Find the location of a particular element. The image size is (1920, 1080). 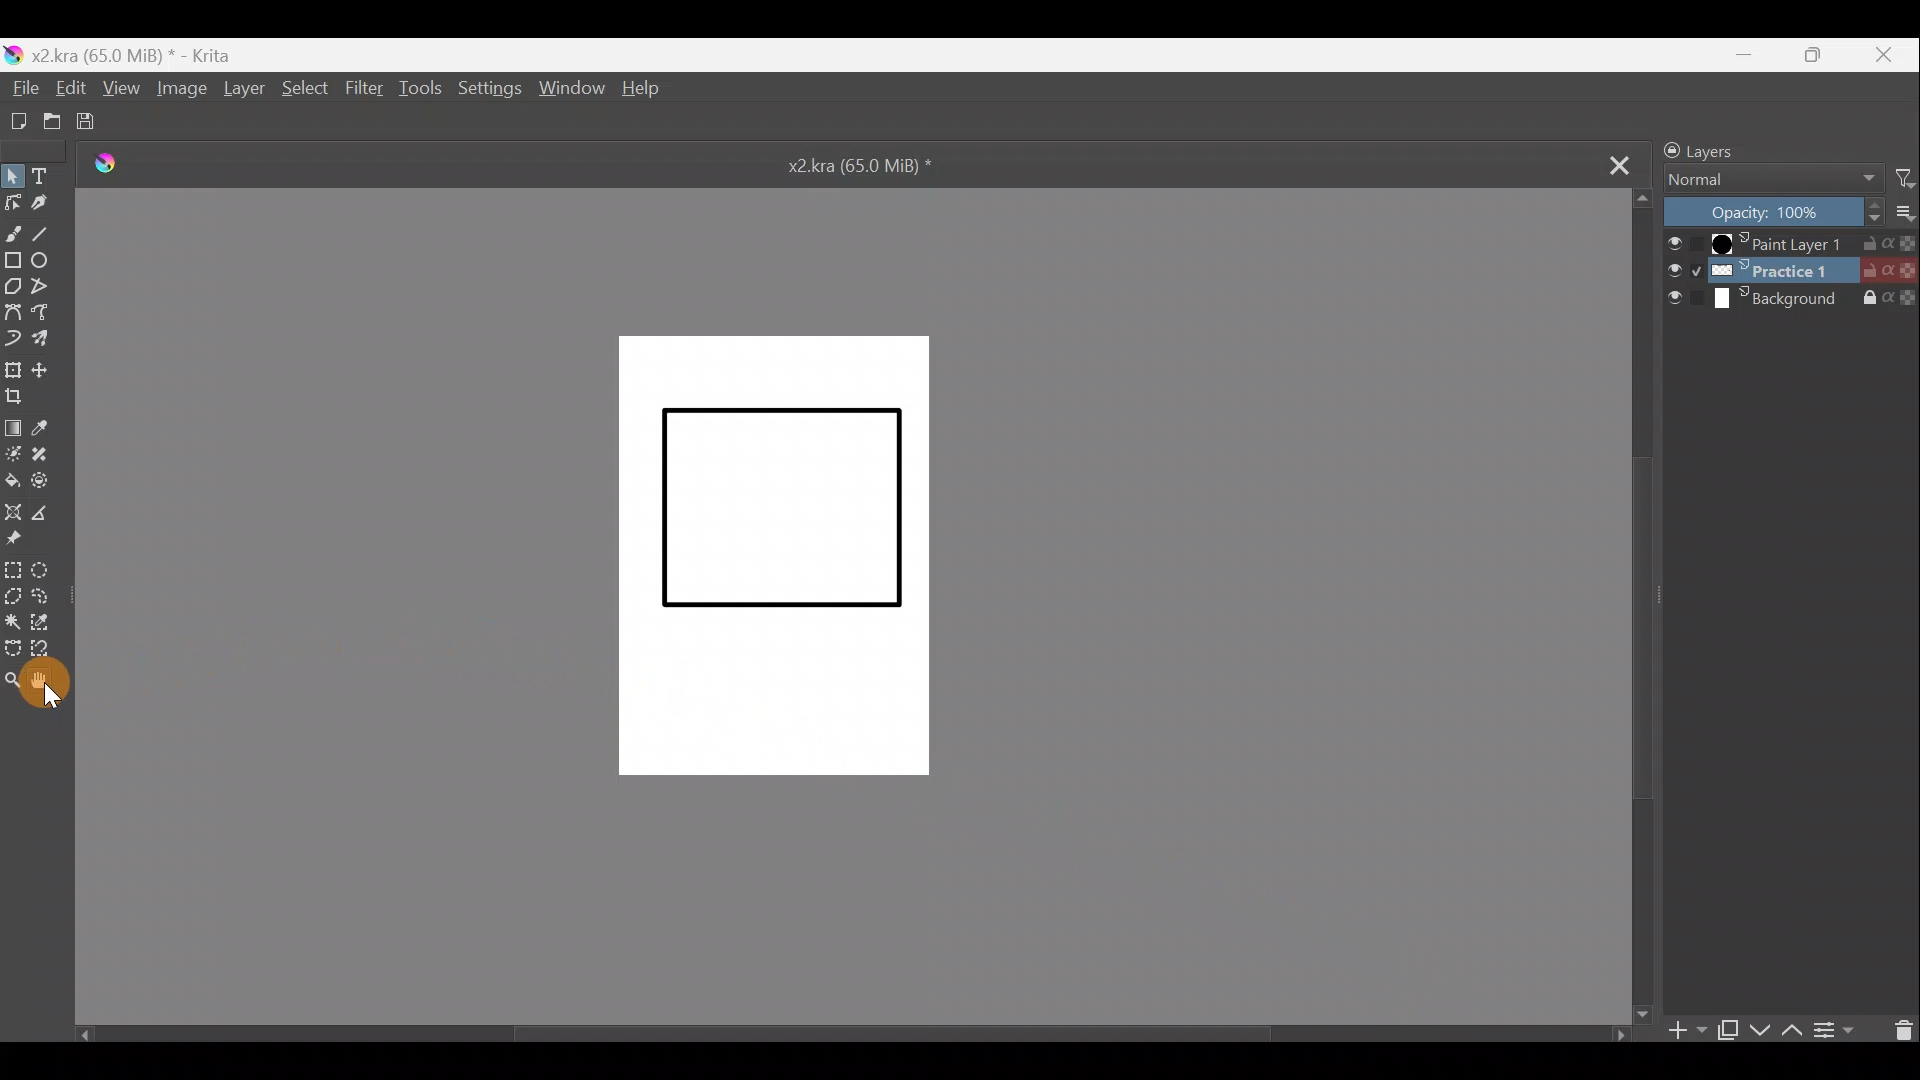

Calligraphy is located at coordinates (47, 204).